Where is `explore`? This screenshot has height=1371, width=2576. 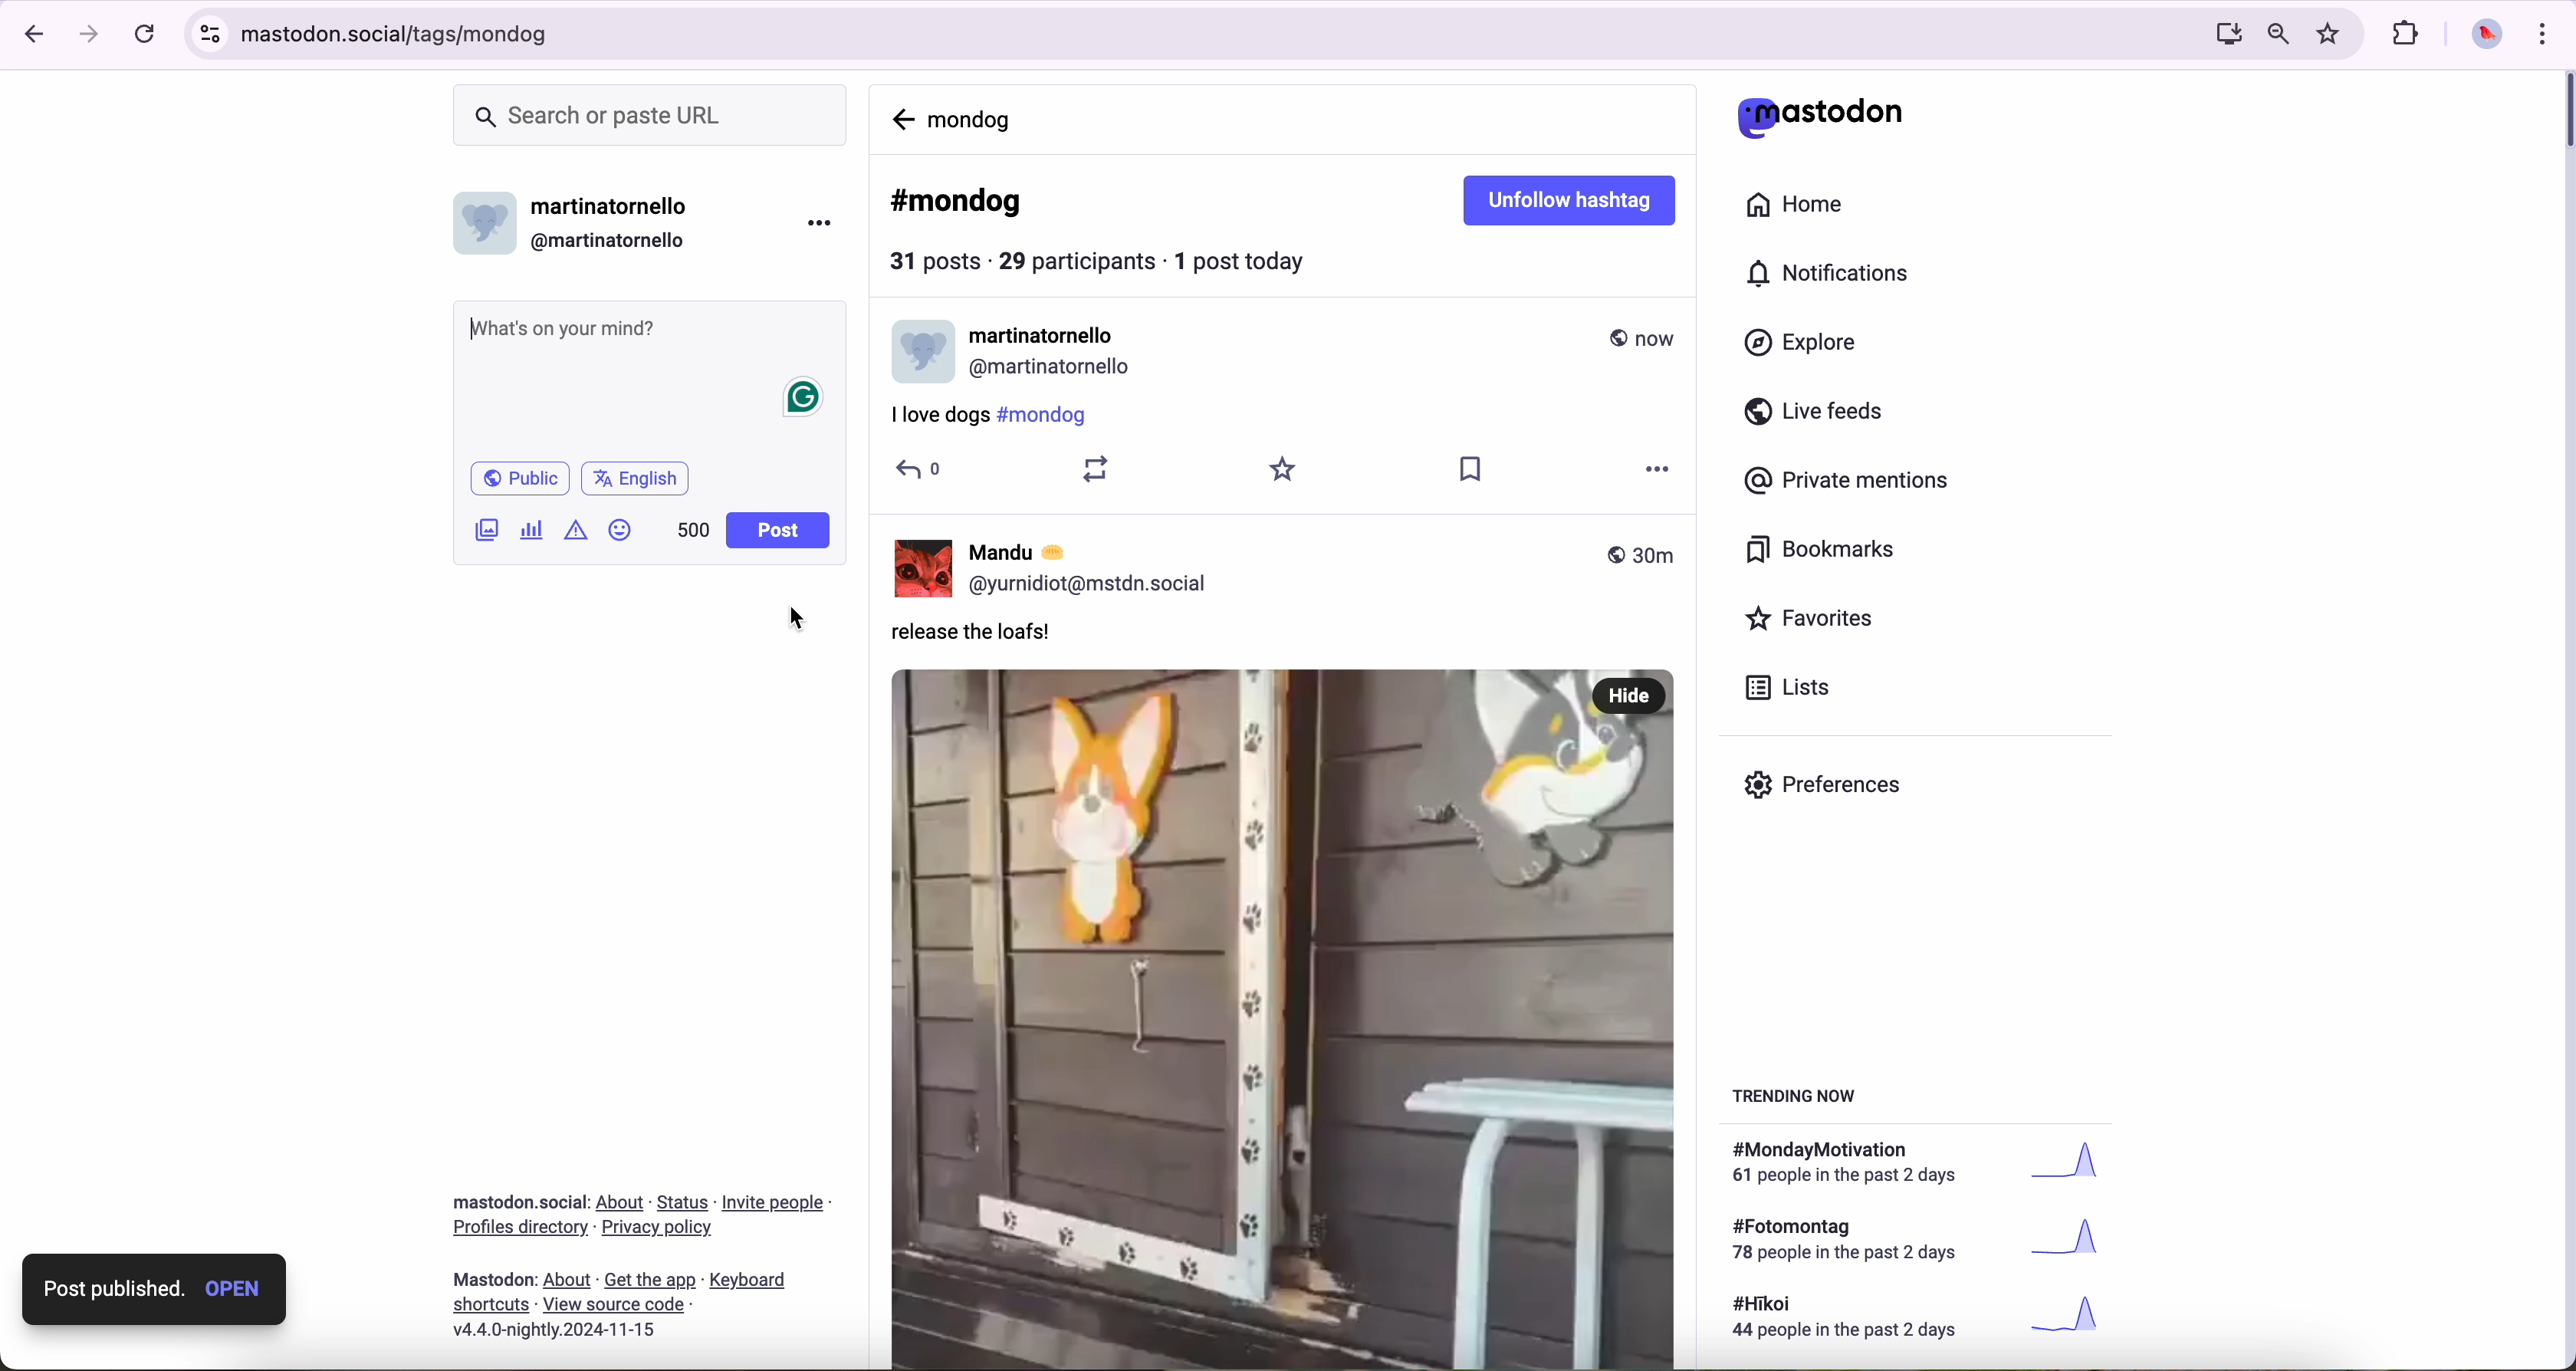
explore is located at coordinates (1805, 344).